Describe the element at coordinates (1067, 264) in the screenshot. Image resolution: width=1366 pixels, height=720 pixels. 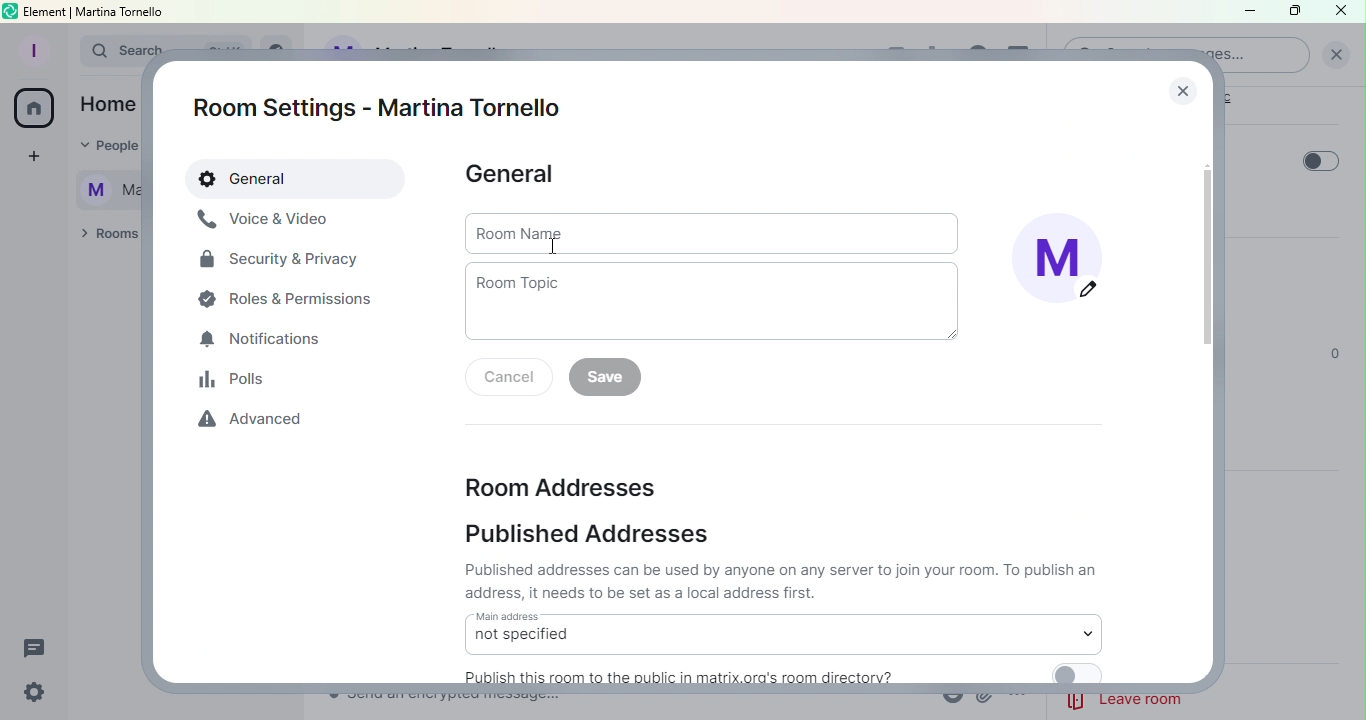
I see `Display image` at that location.